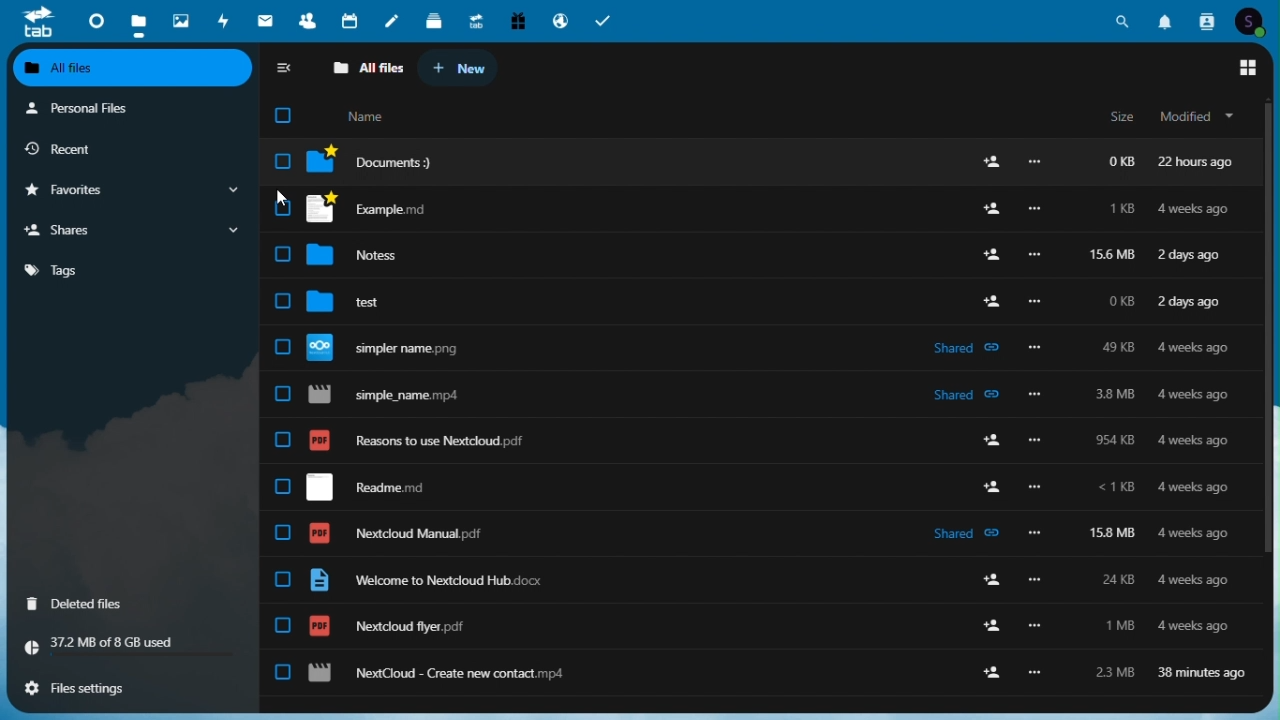 Image resolution: width=1280 pixels, height=720 pixels. Describe the element at coordinates (378, 162) in the screenshot. I see `documents` at that location.